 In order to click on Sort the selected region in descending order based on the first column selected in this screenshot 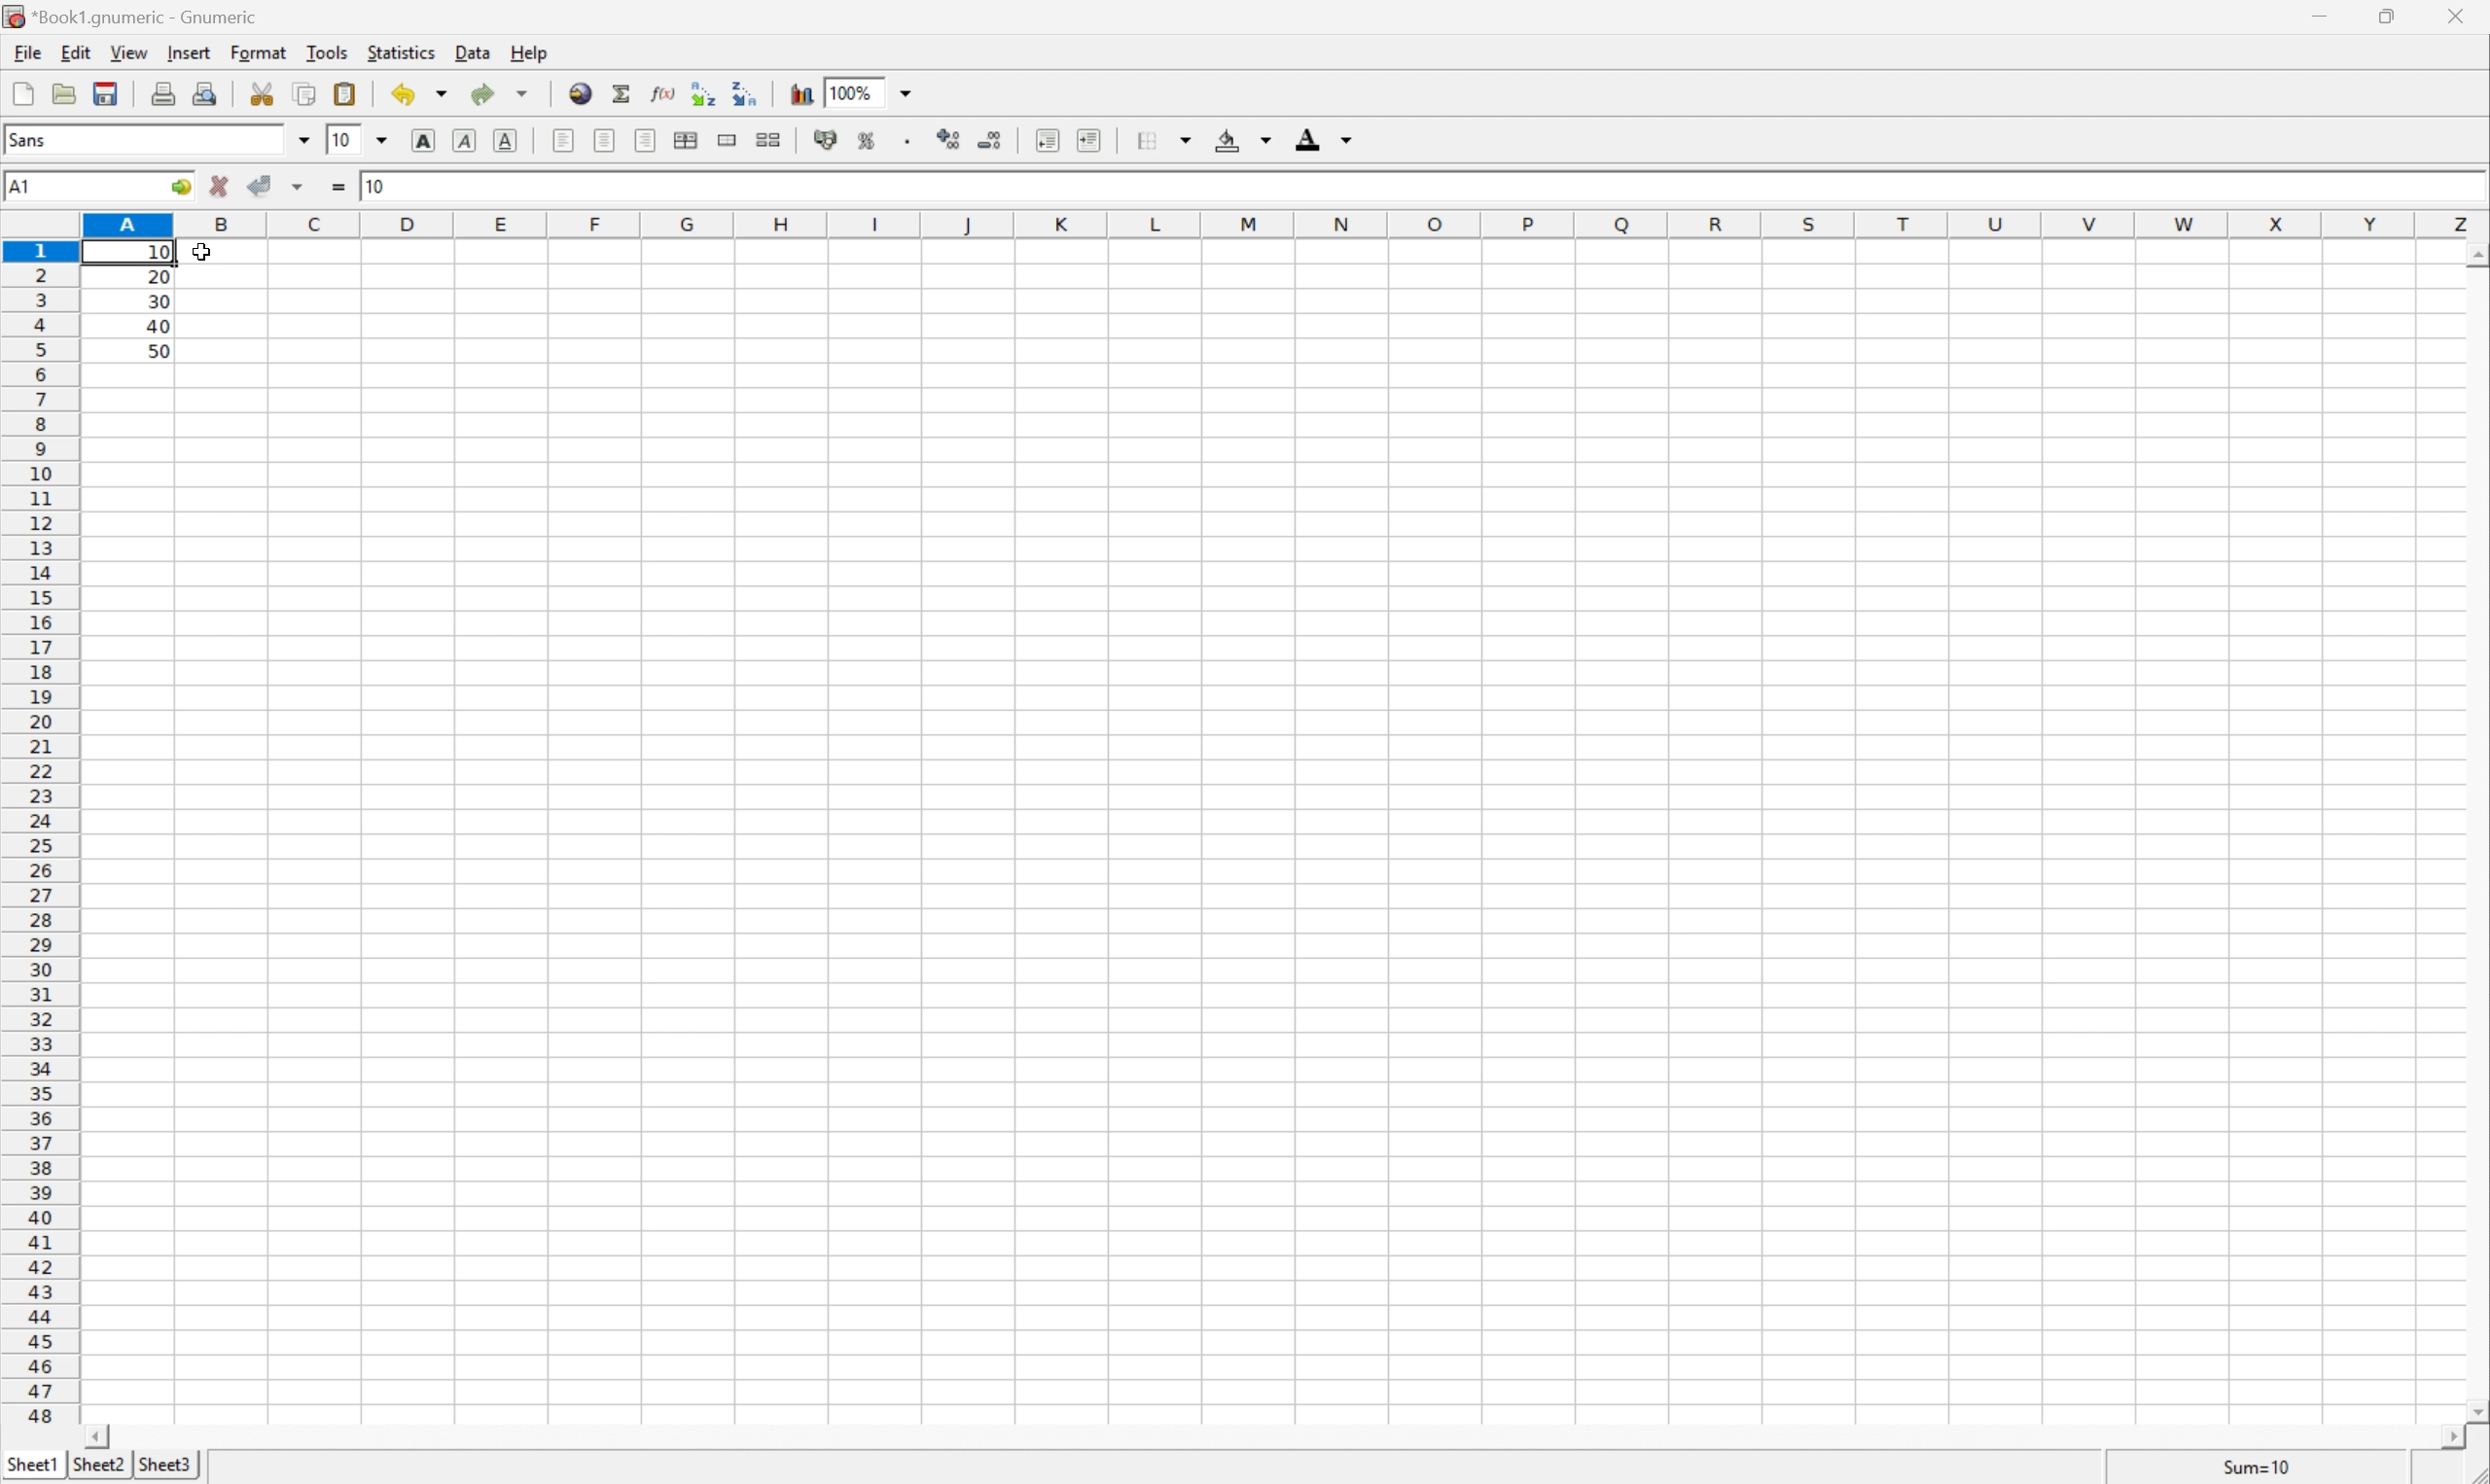, I will do `click(746, 92)`.